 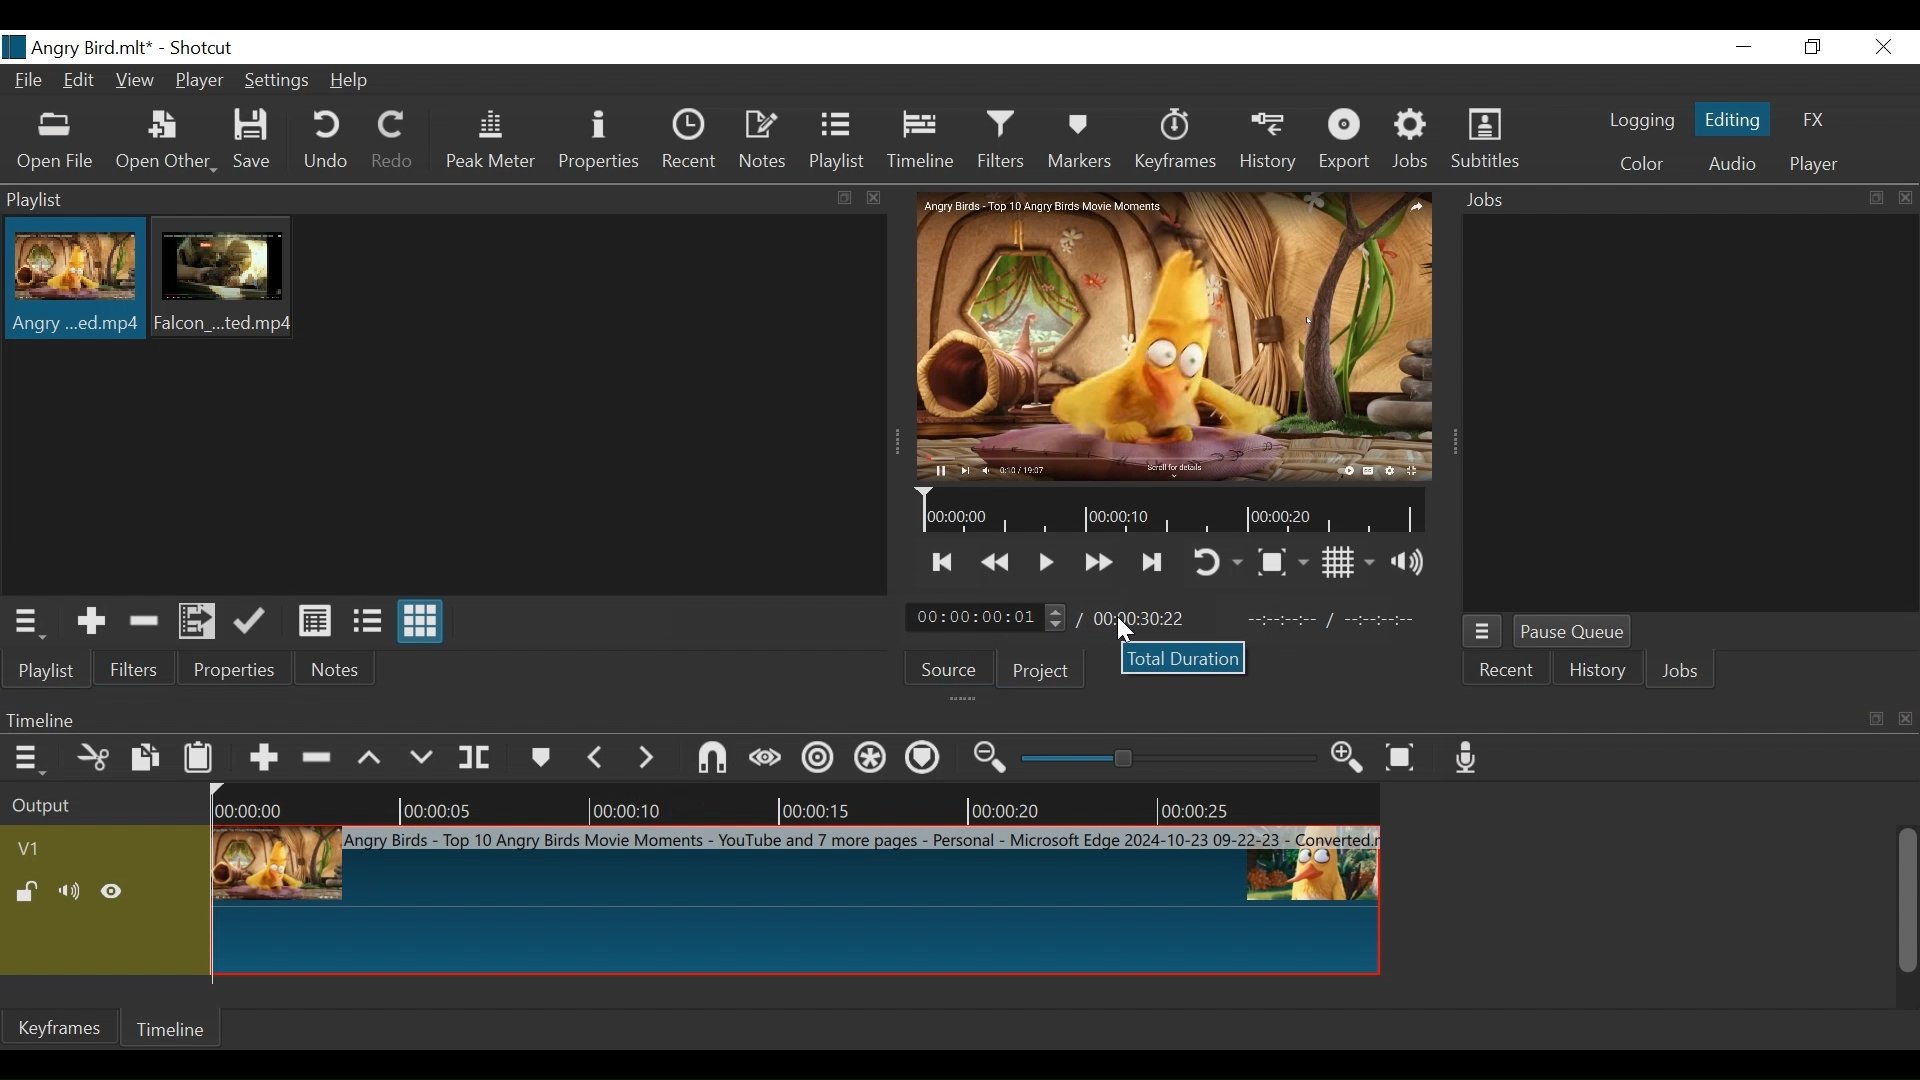 What do you see at coordinates (203, 759) in the screenshot?
I see `Paste` at bounding box center [203, 759].